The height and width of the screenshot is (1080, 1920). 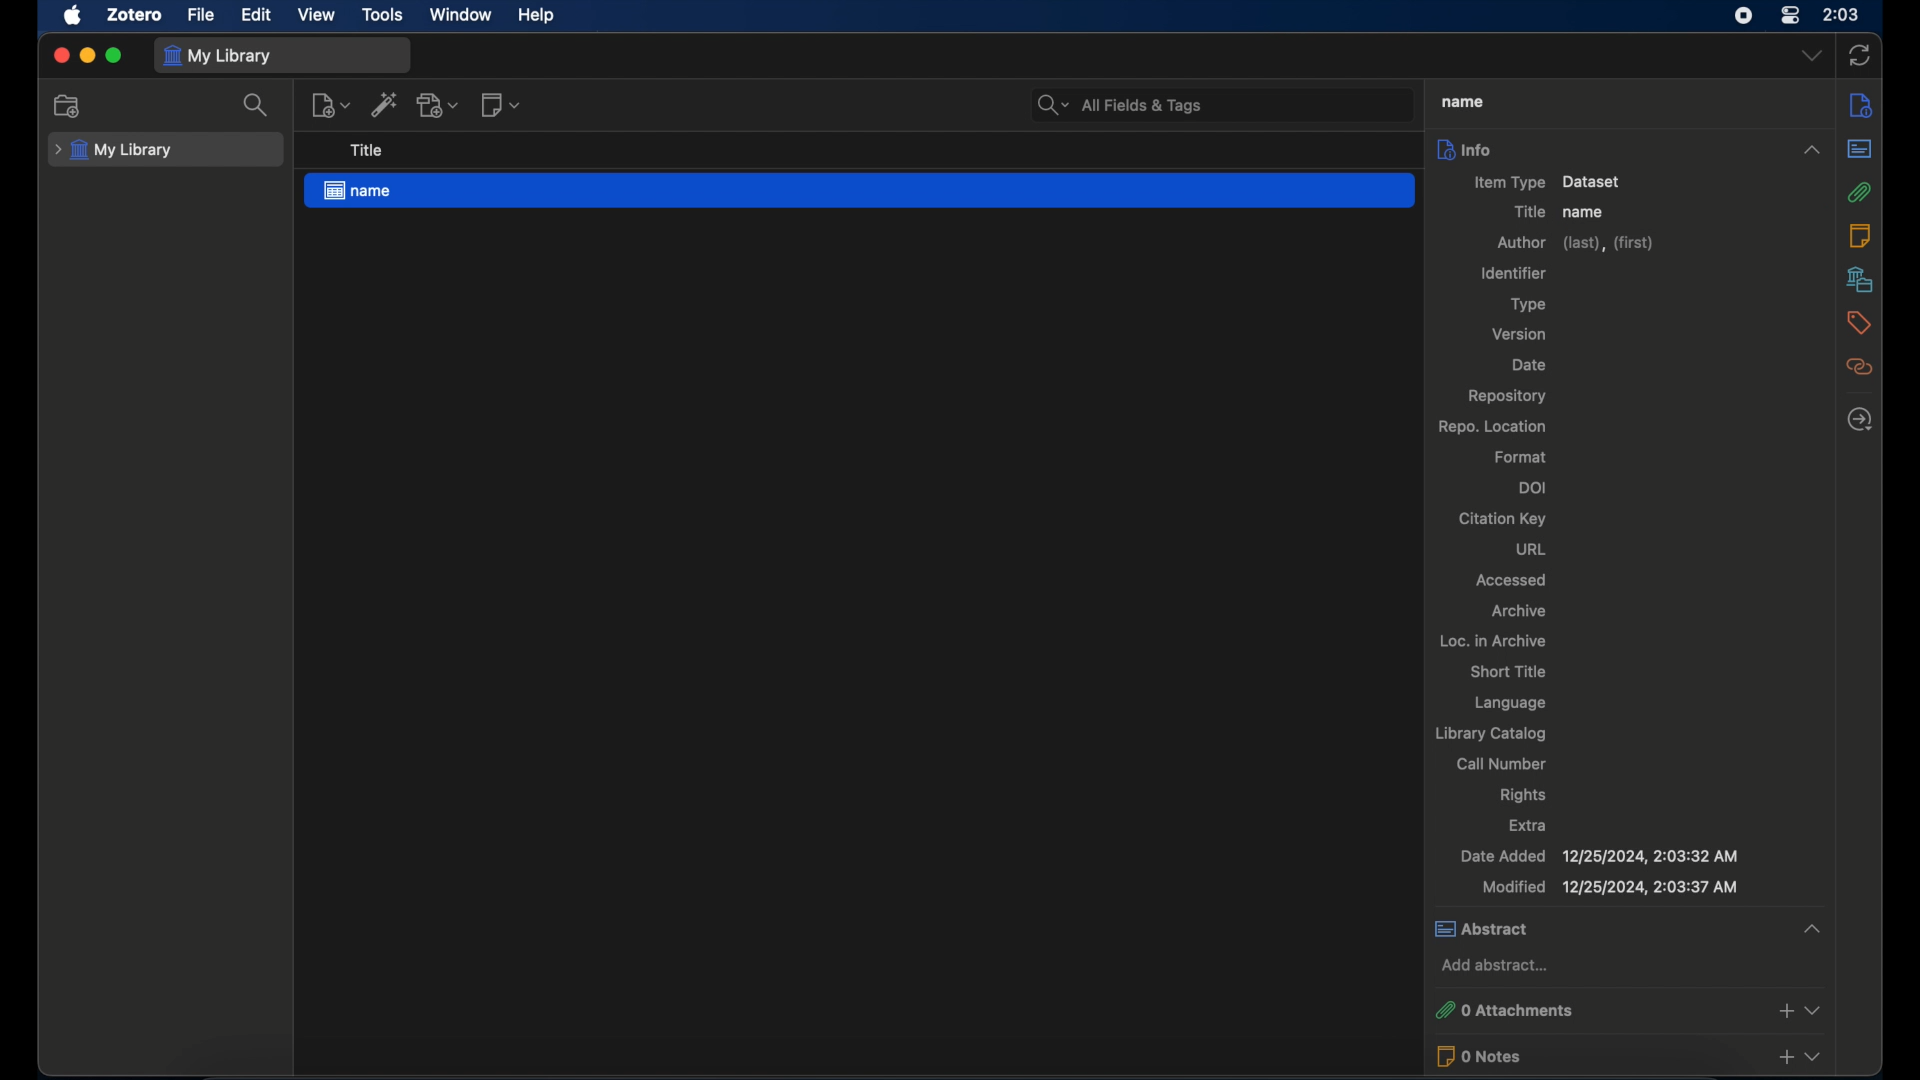 I want to click on accessed, so click(x=1511, y=580).